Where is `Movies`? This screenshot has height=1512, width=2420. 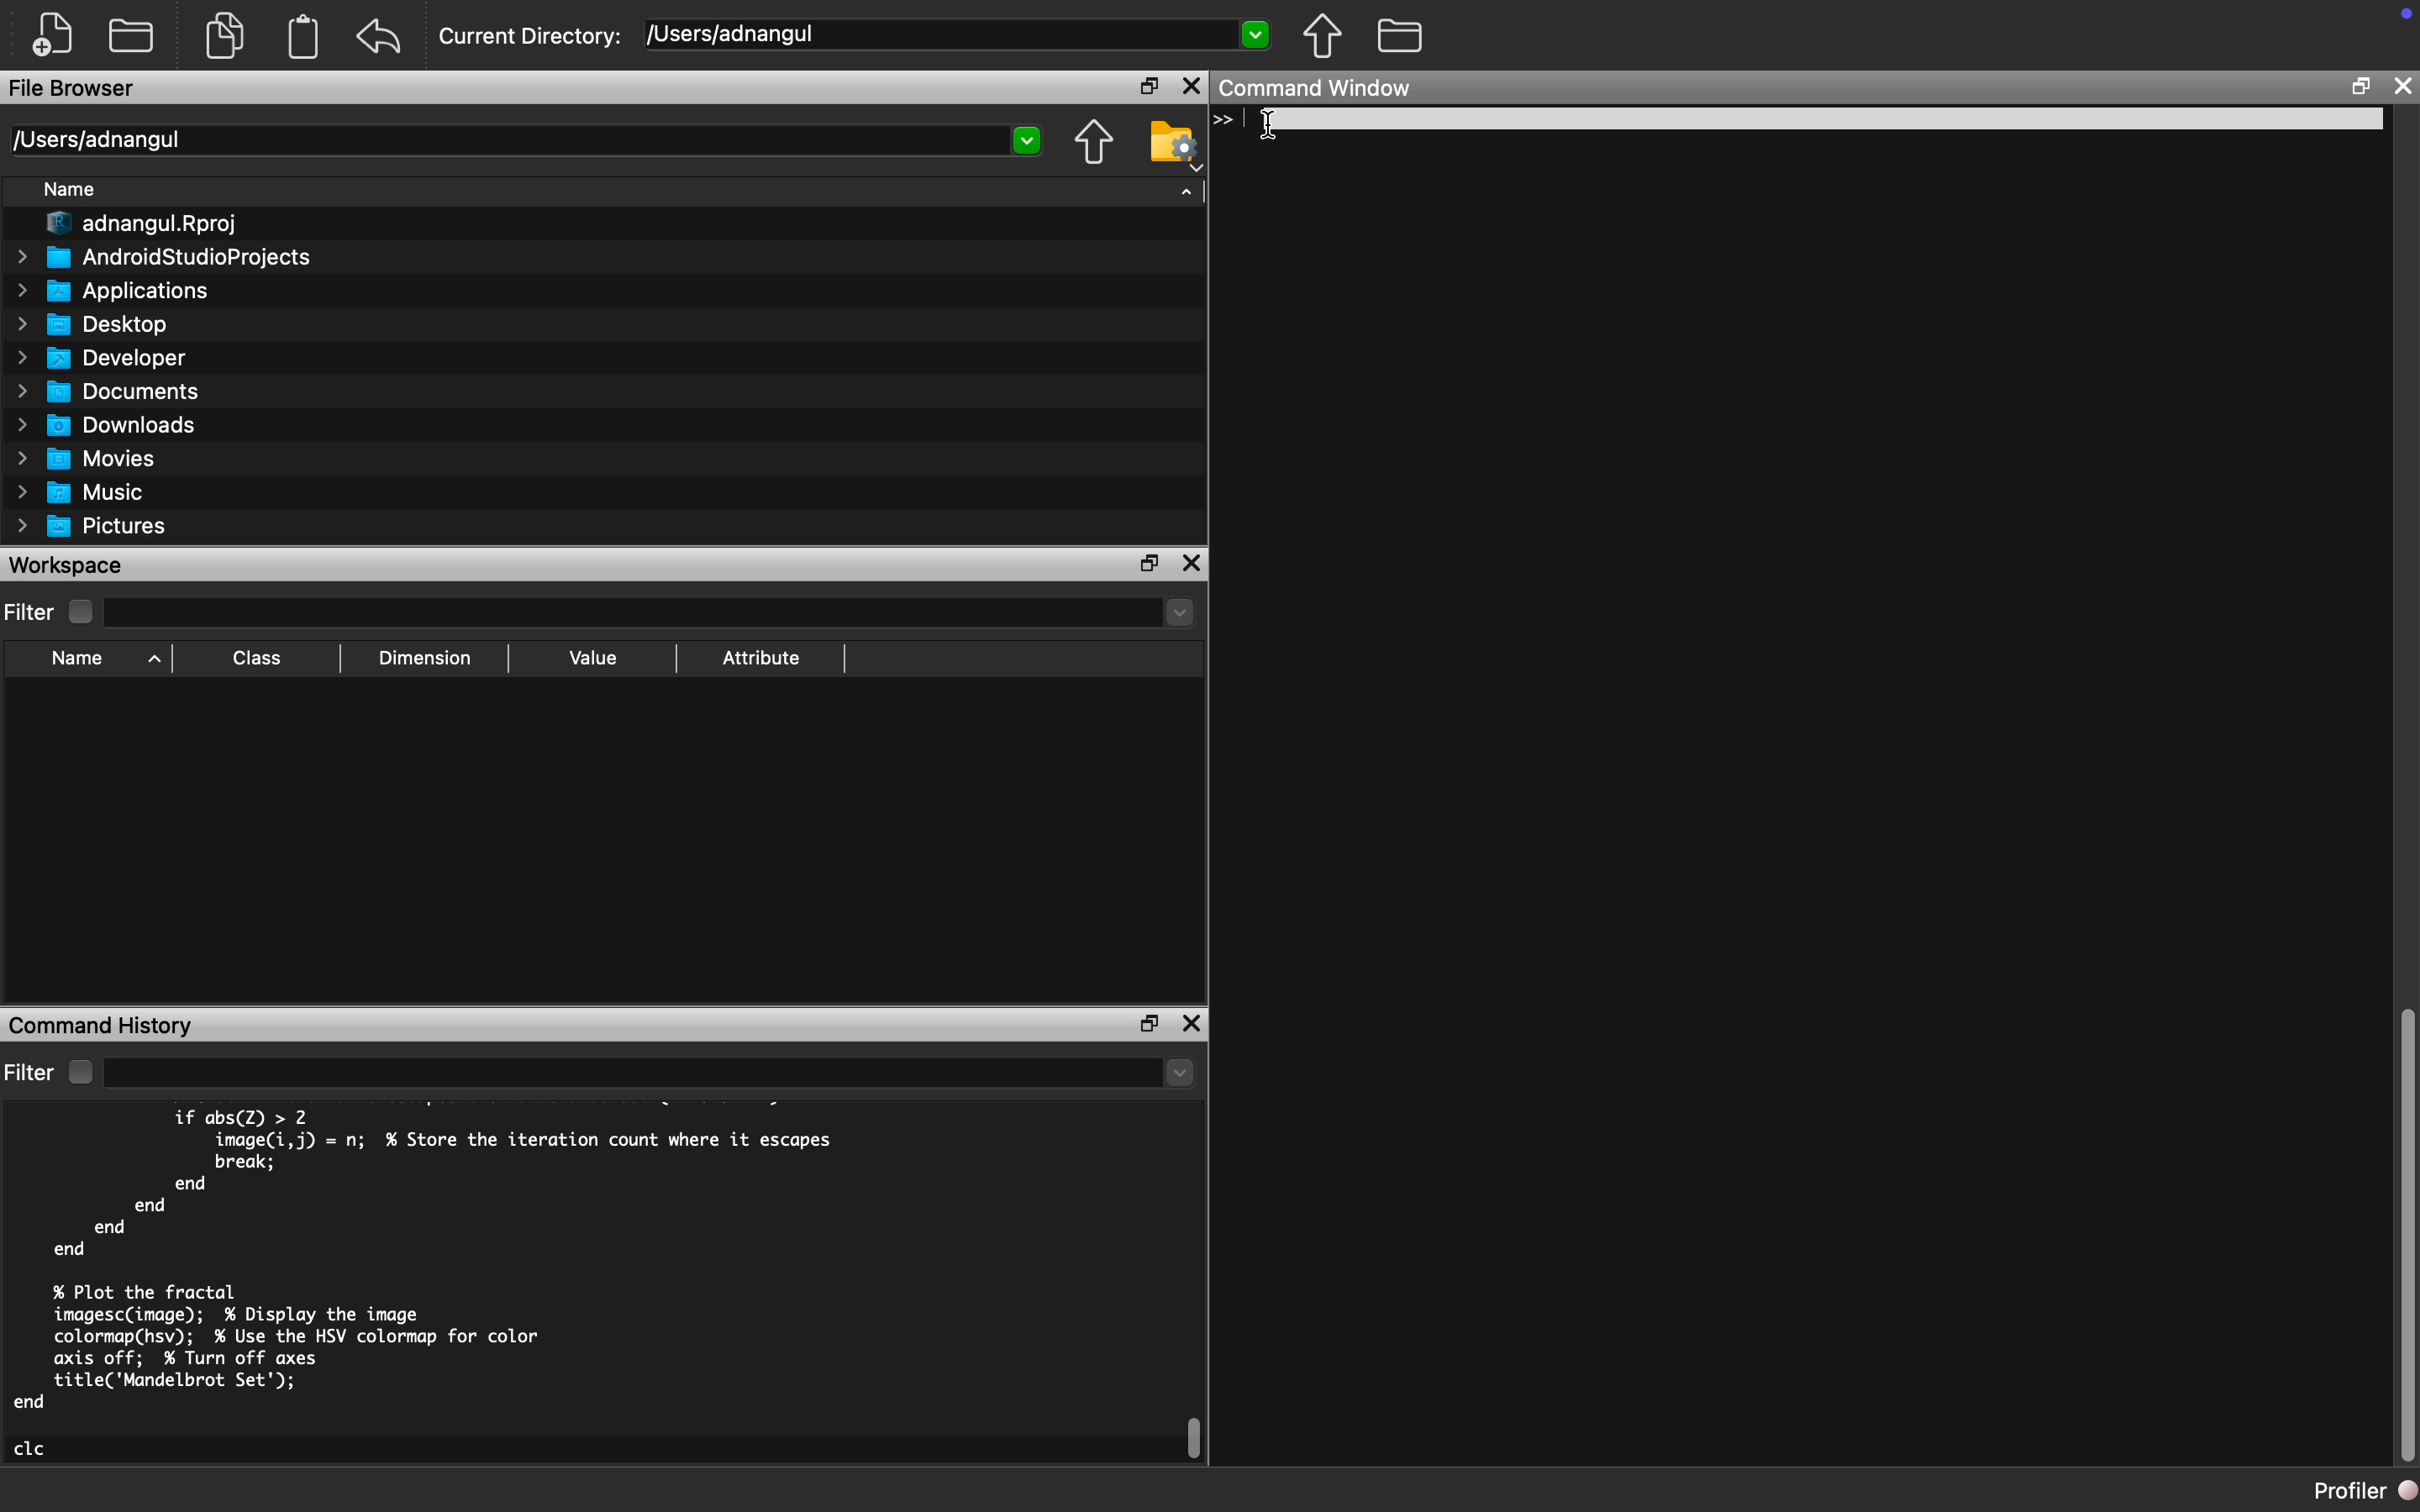 Movies is located at coordinates (83, 458).